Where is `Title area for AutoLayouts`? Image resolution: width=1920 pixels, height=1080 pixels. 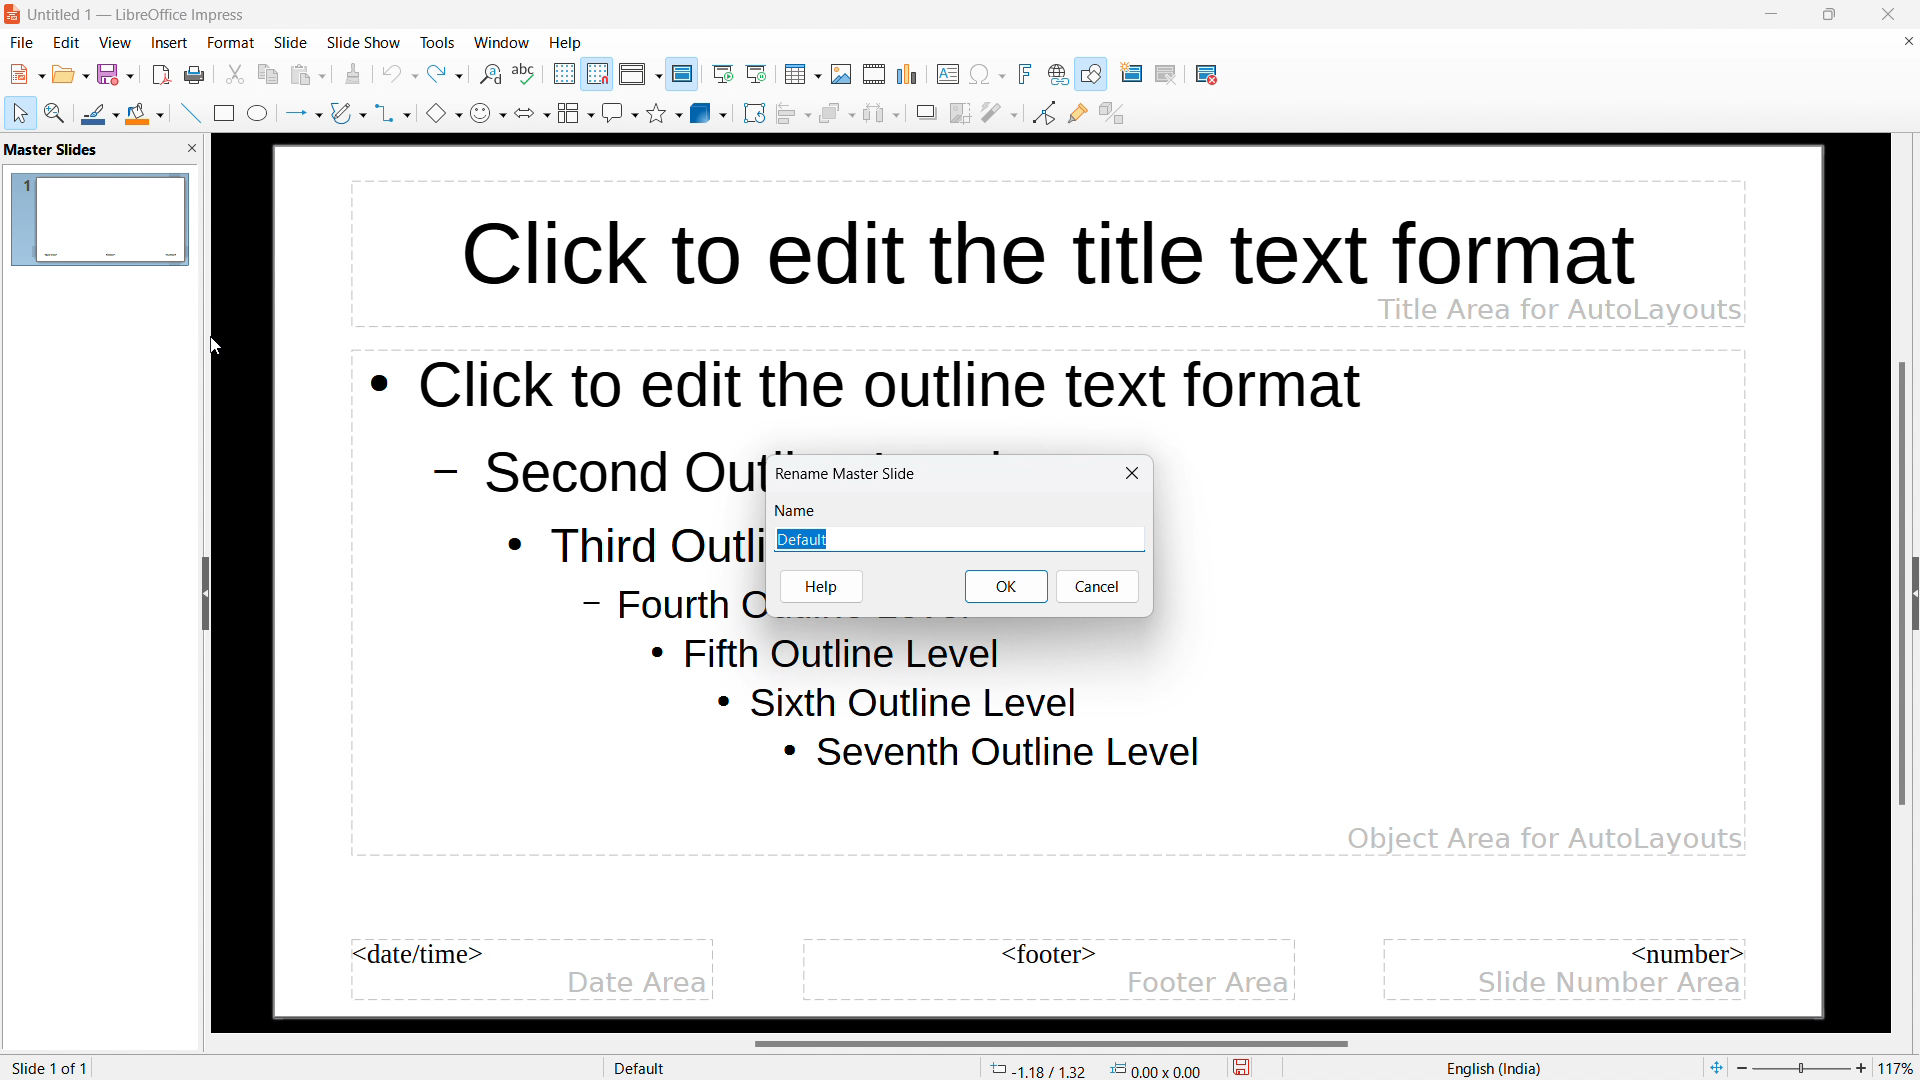 Title area for AutoLayouts is located at coordinates (1559, 309).